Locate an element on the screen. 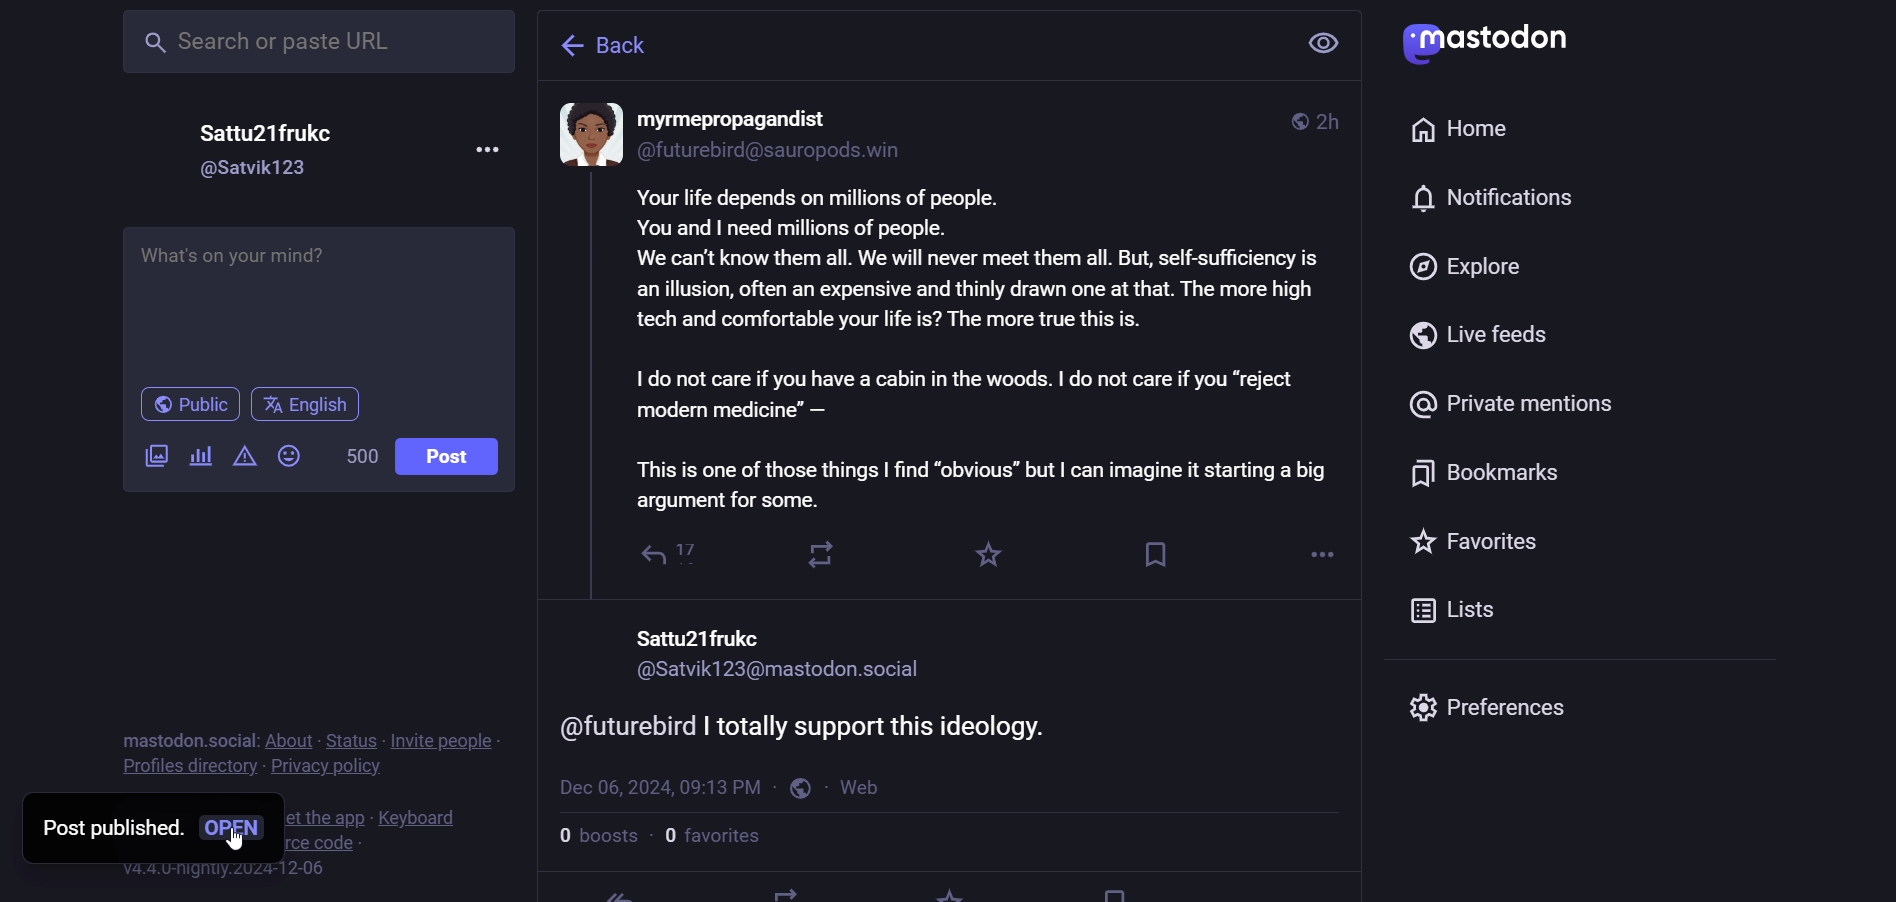  comment is located at coordinates (836, 725).